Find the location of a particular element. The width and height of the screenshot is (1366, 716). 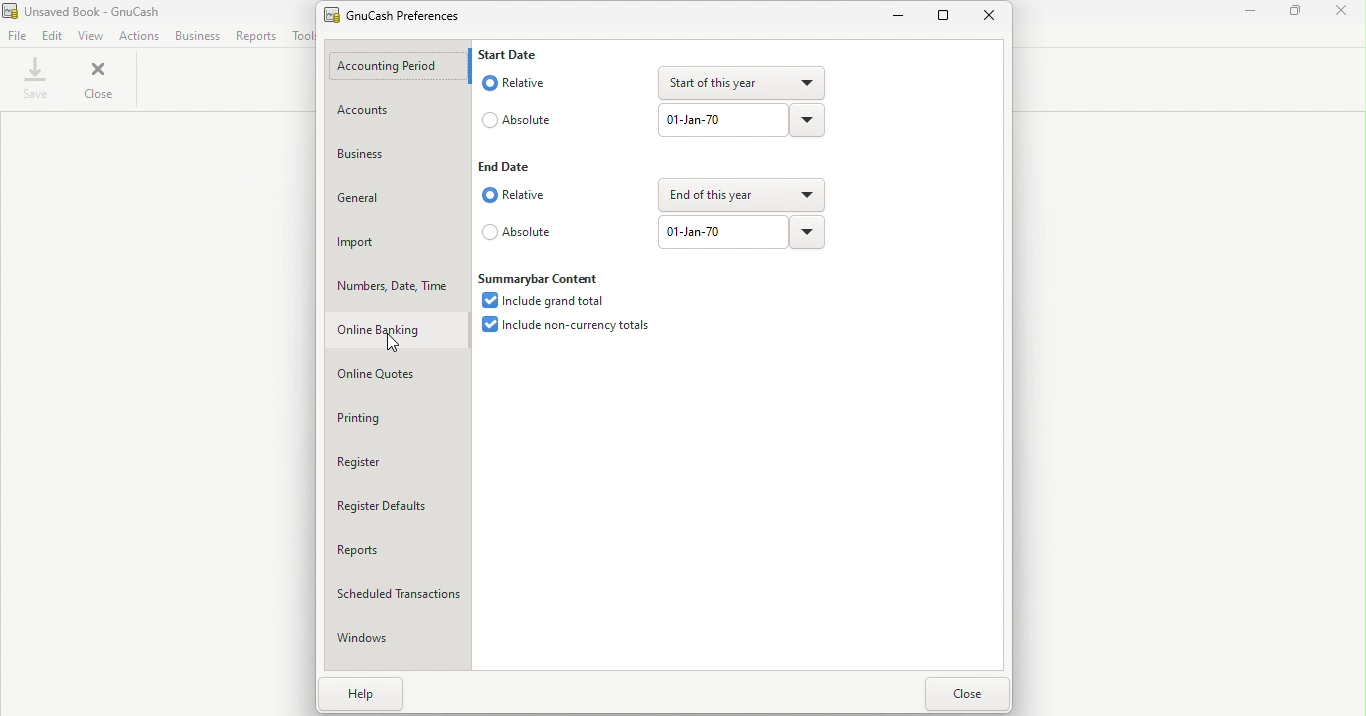

Absolute is located at coordinates (518, 232).